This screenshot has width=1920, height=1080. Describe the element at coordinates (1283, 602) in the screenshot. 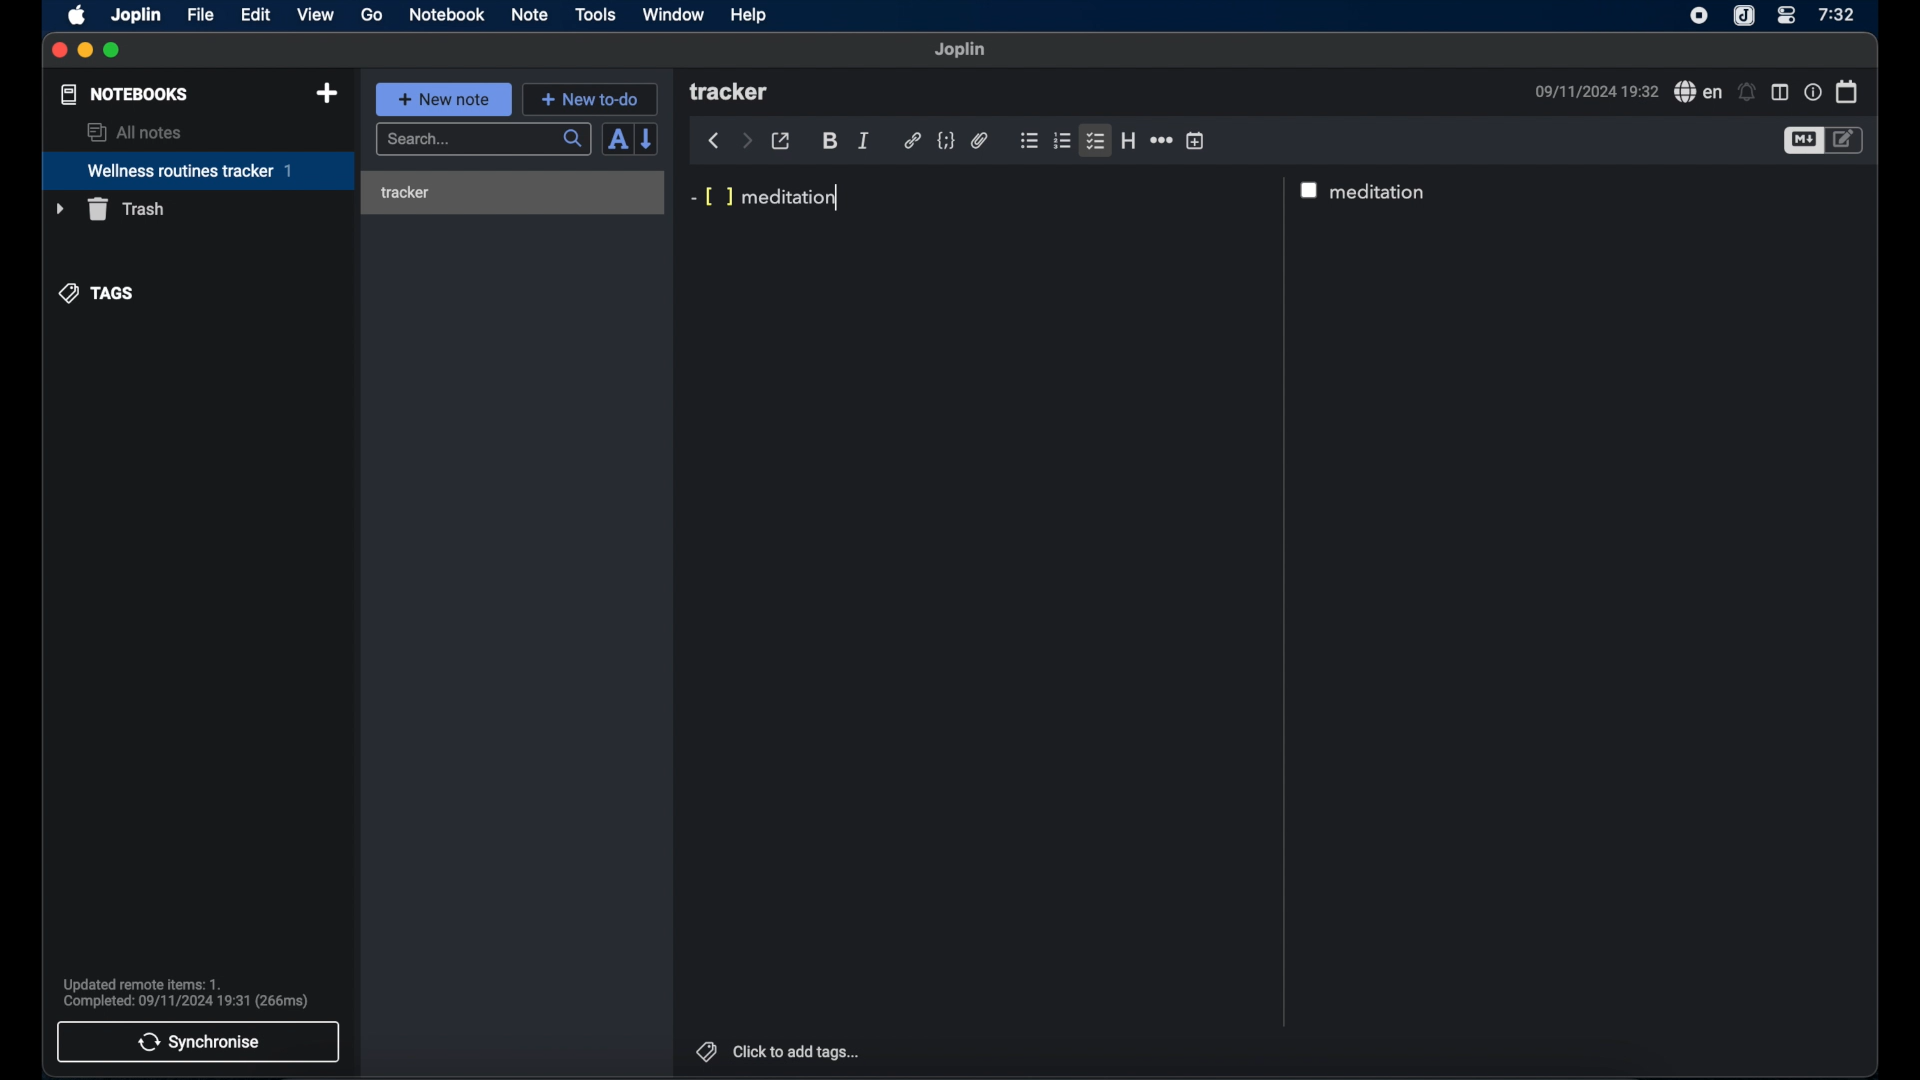

I see `Scroll bar` at that location.